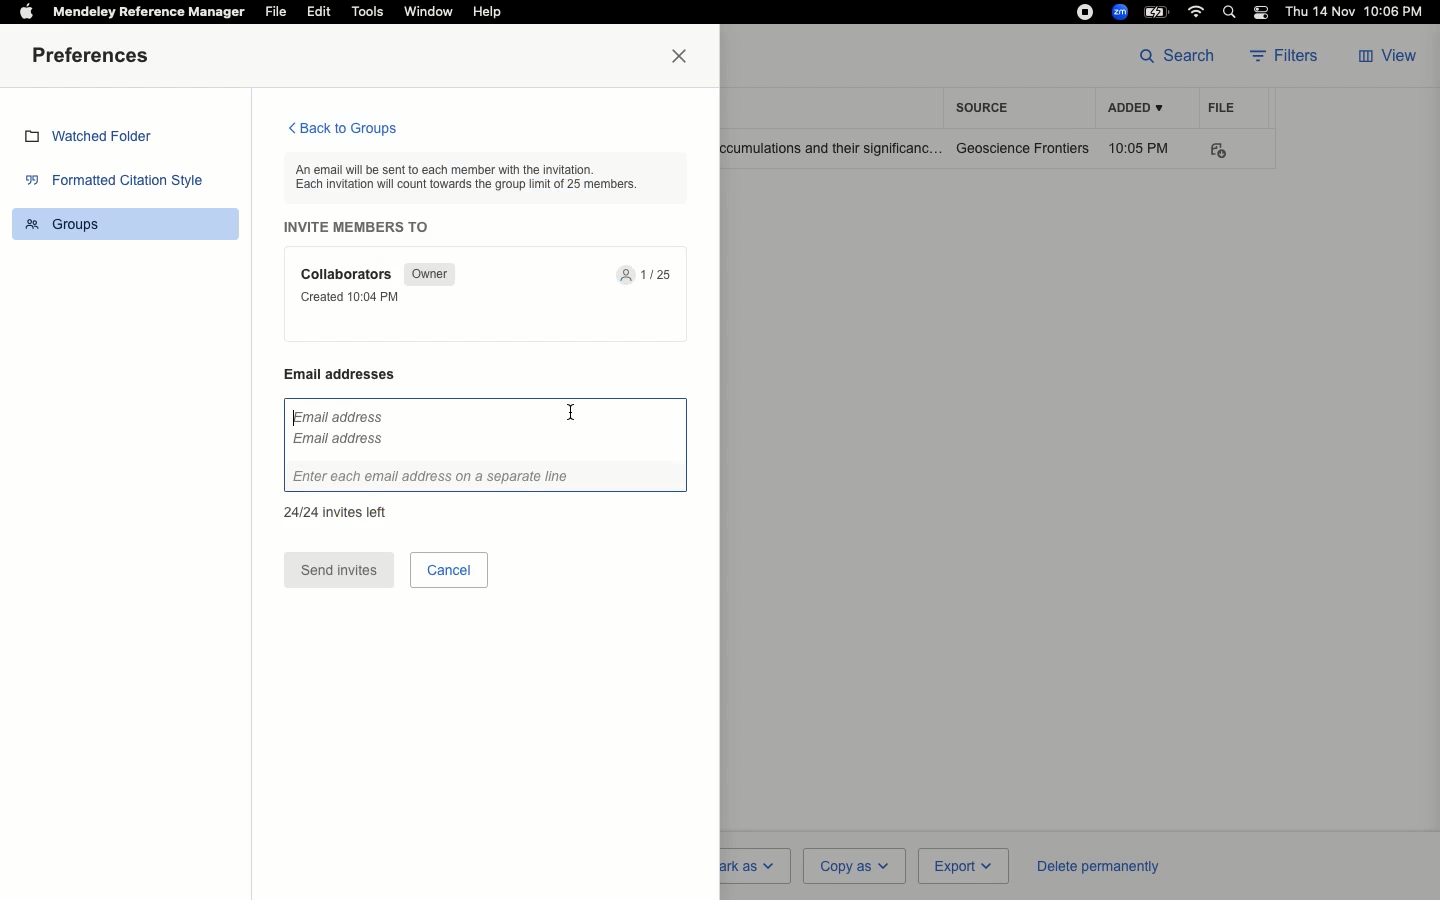  I want to click on Export, so click(961, 867).